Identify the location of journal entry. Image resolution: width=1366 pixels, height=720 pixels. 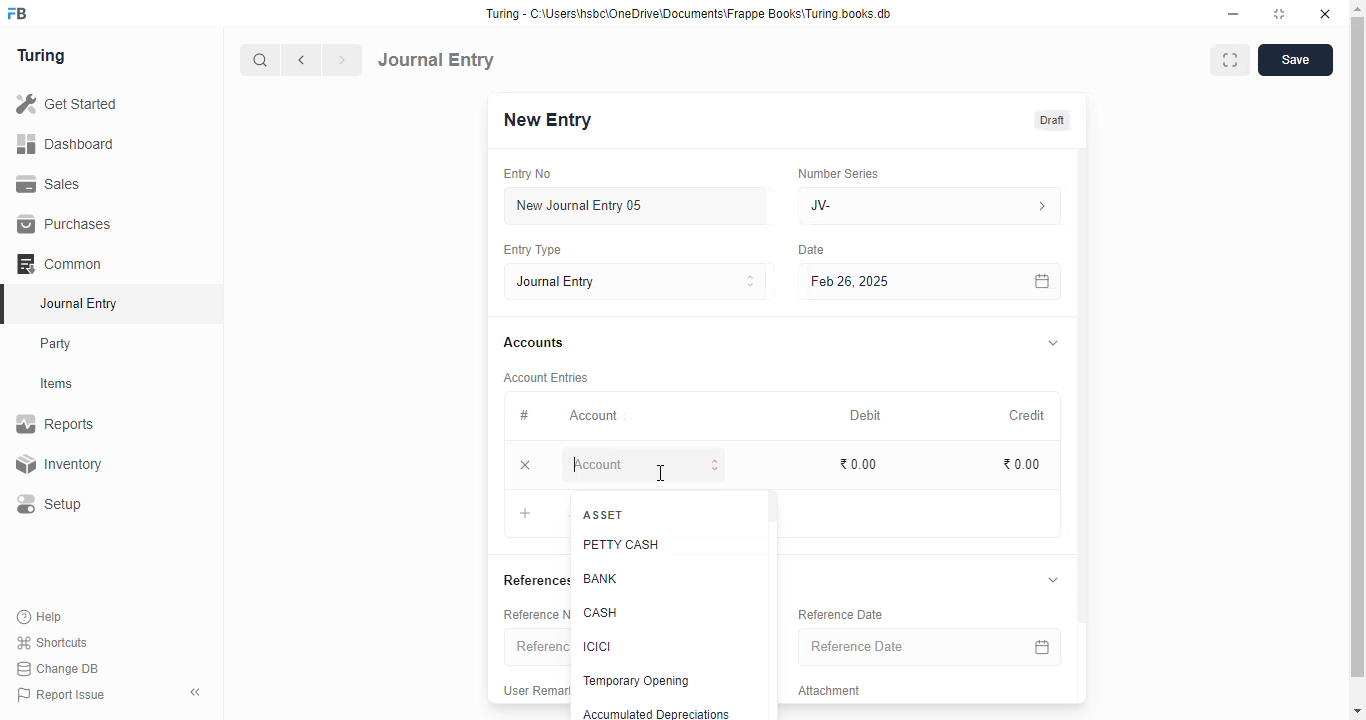
(78, 303).